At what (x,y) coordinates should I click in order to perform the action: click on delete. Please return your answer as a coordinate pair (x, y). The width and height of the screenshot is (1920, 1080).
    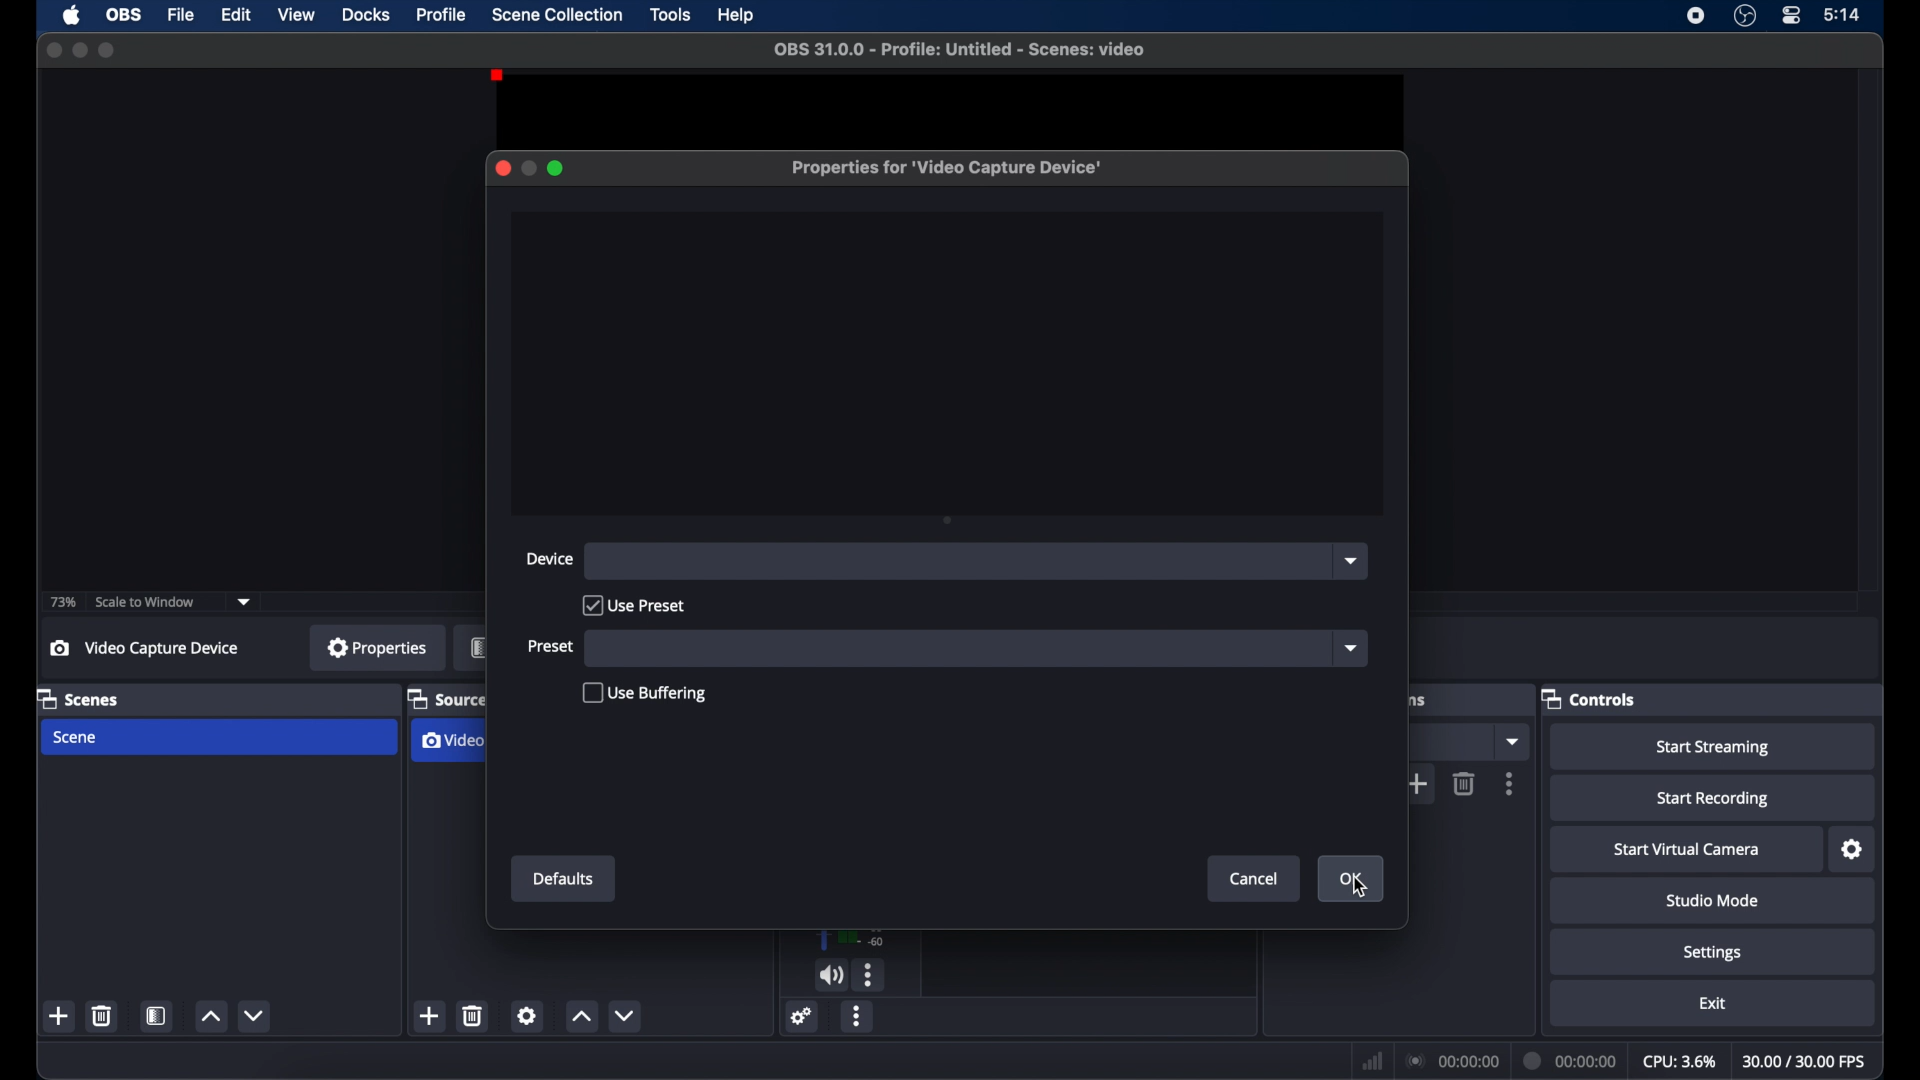
    Looking at the image, I should click on (102, 1015).